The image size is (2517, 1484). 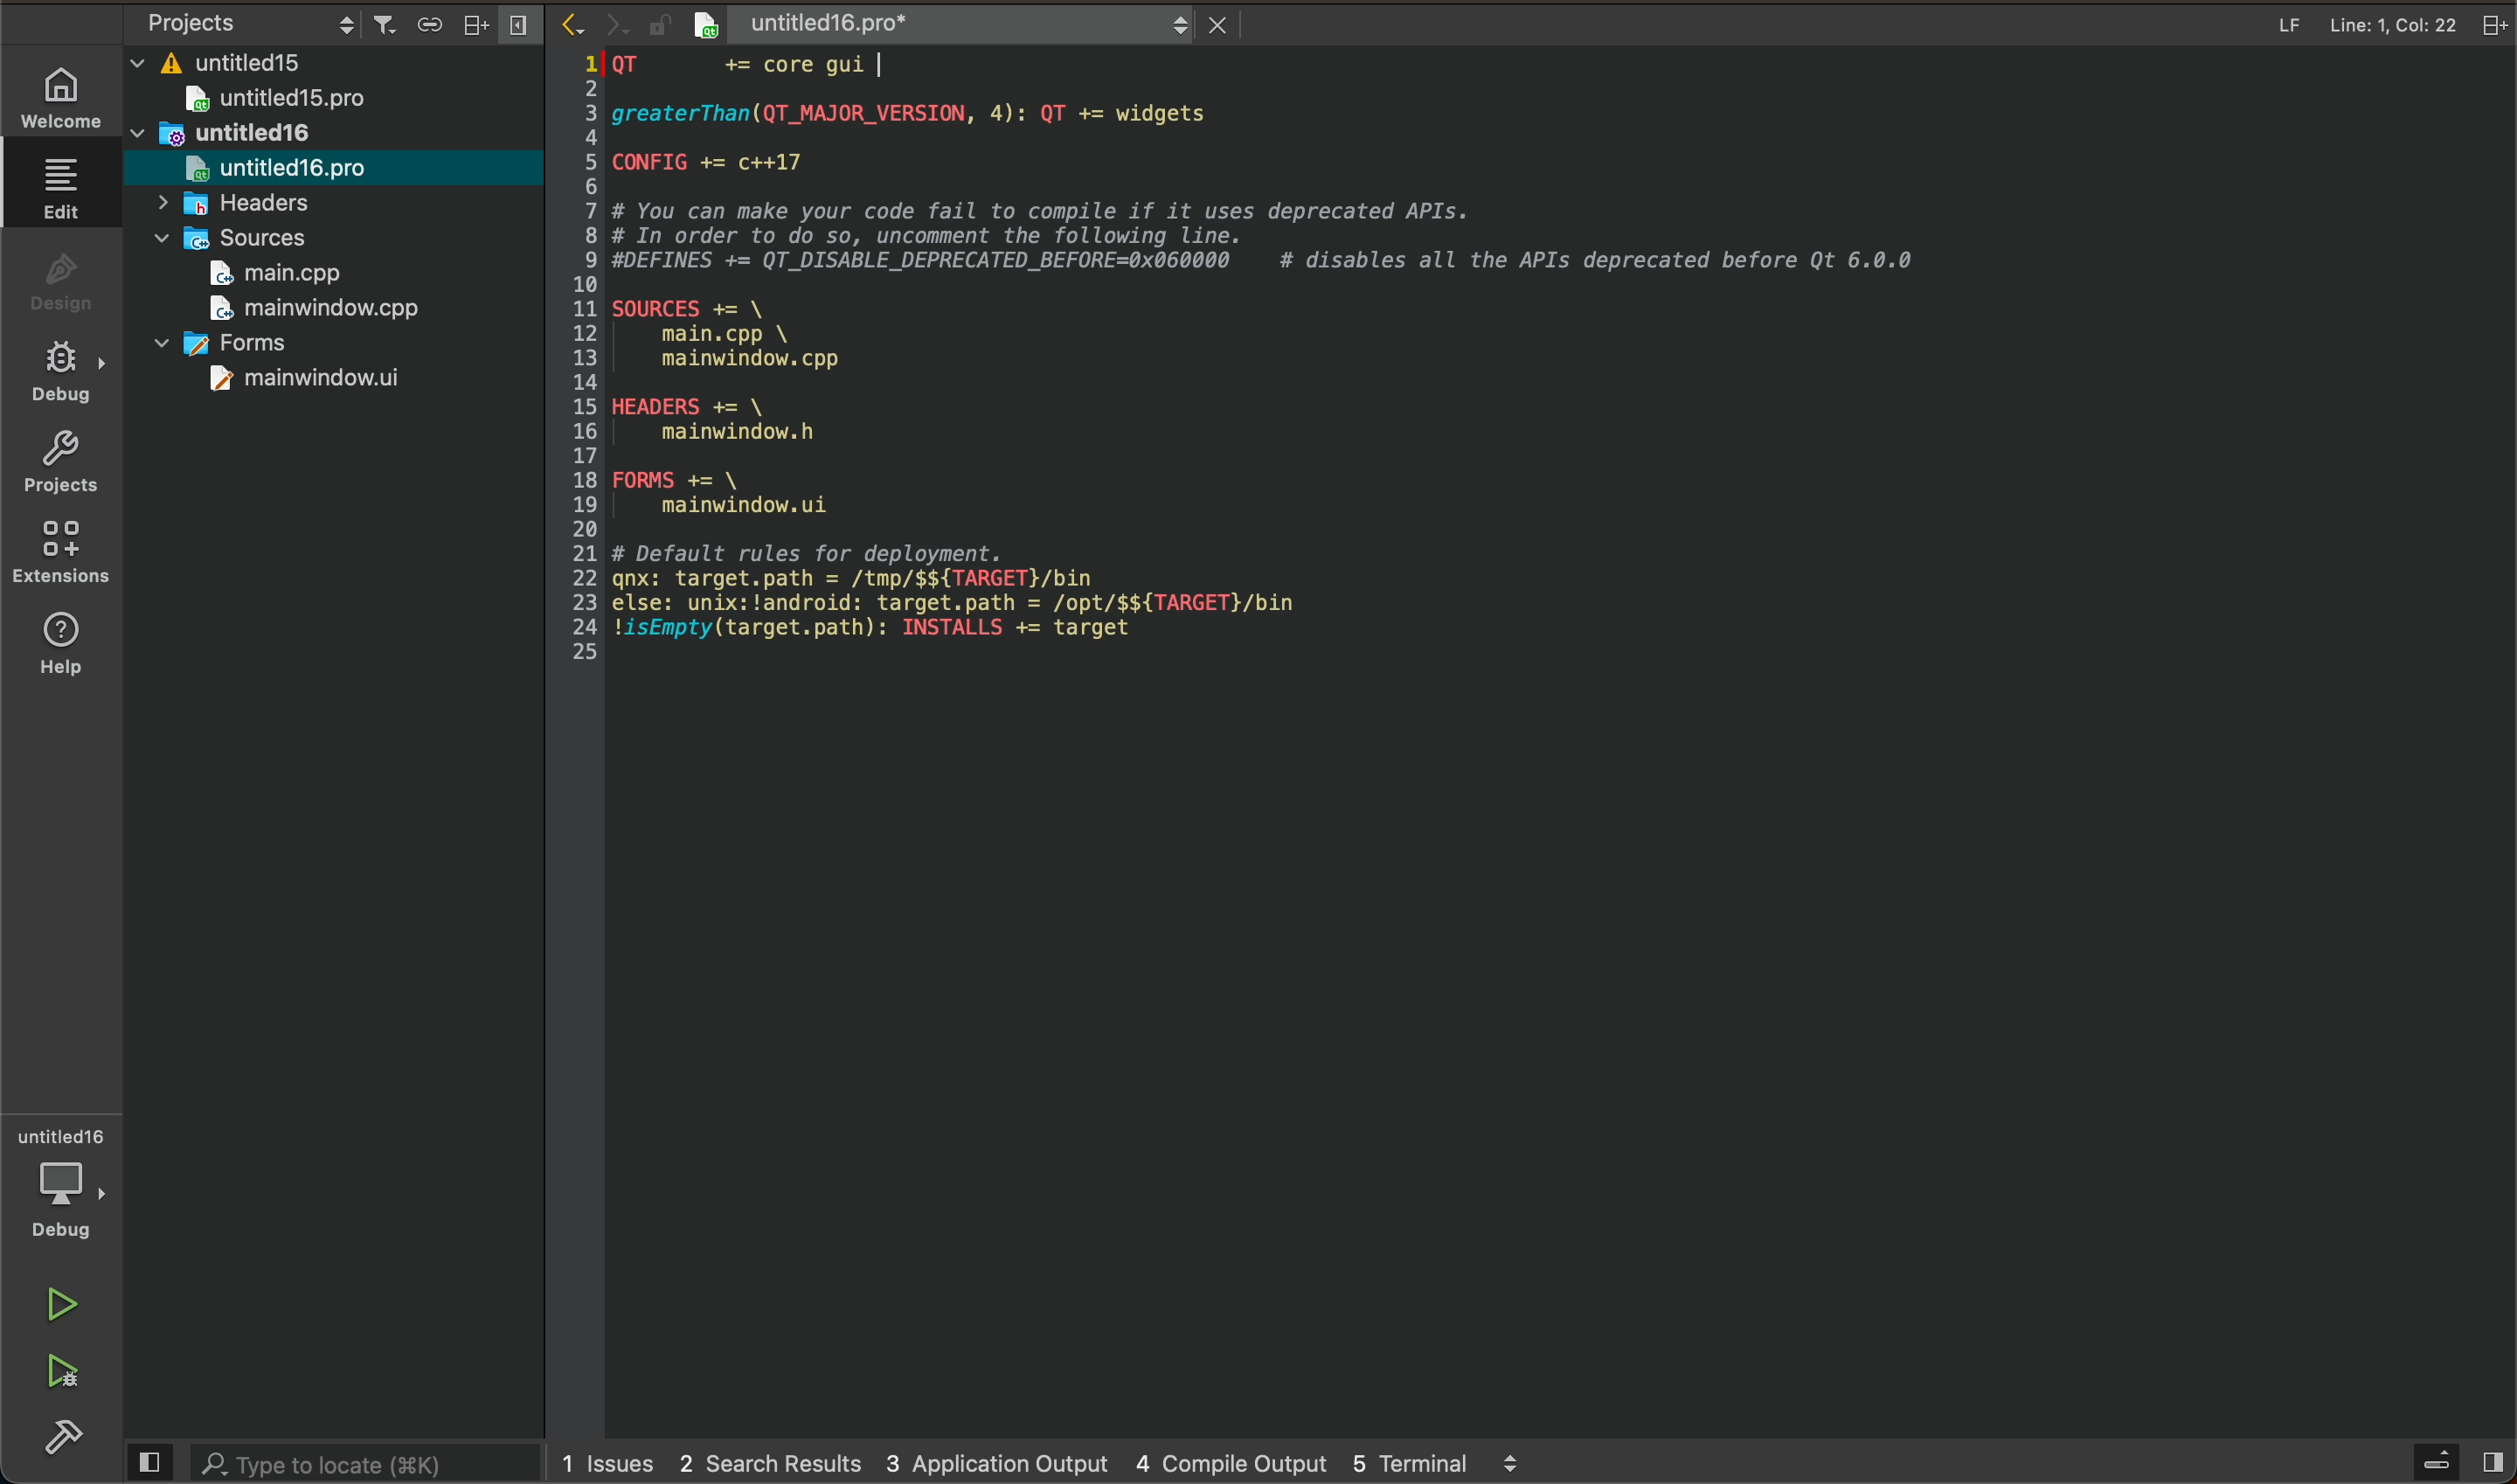 What do you see at coordinates (63, 189) in the screenshot?
I see `edit file` at bounding box center [63, 189].